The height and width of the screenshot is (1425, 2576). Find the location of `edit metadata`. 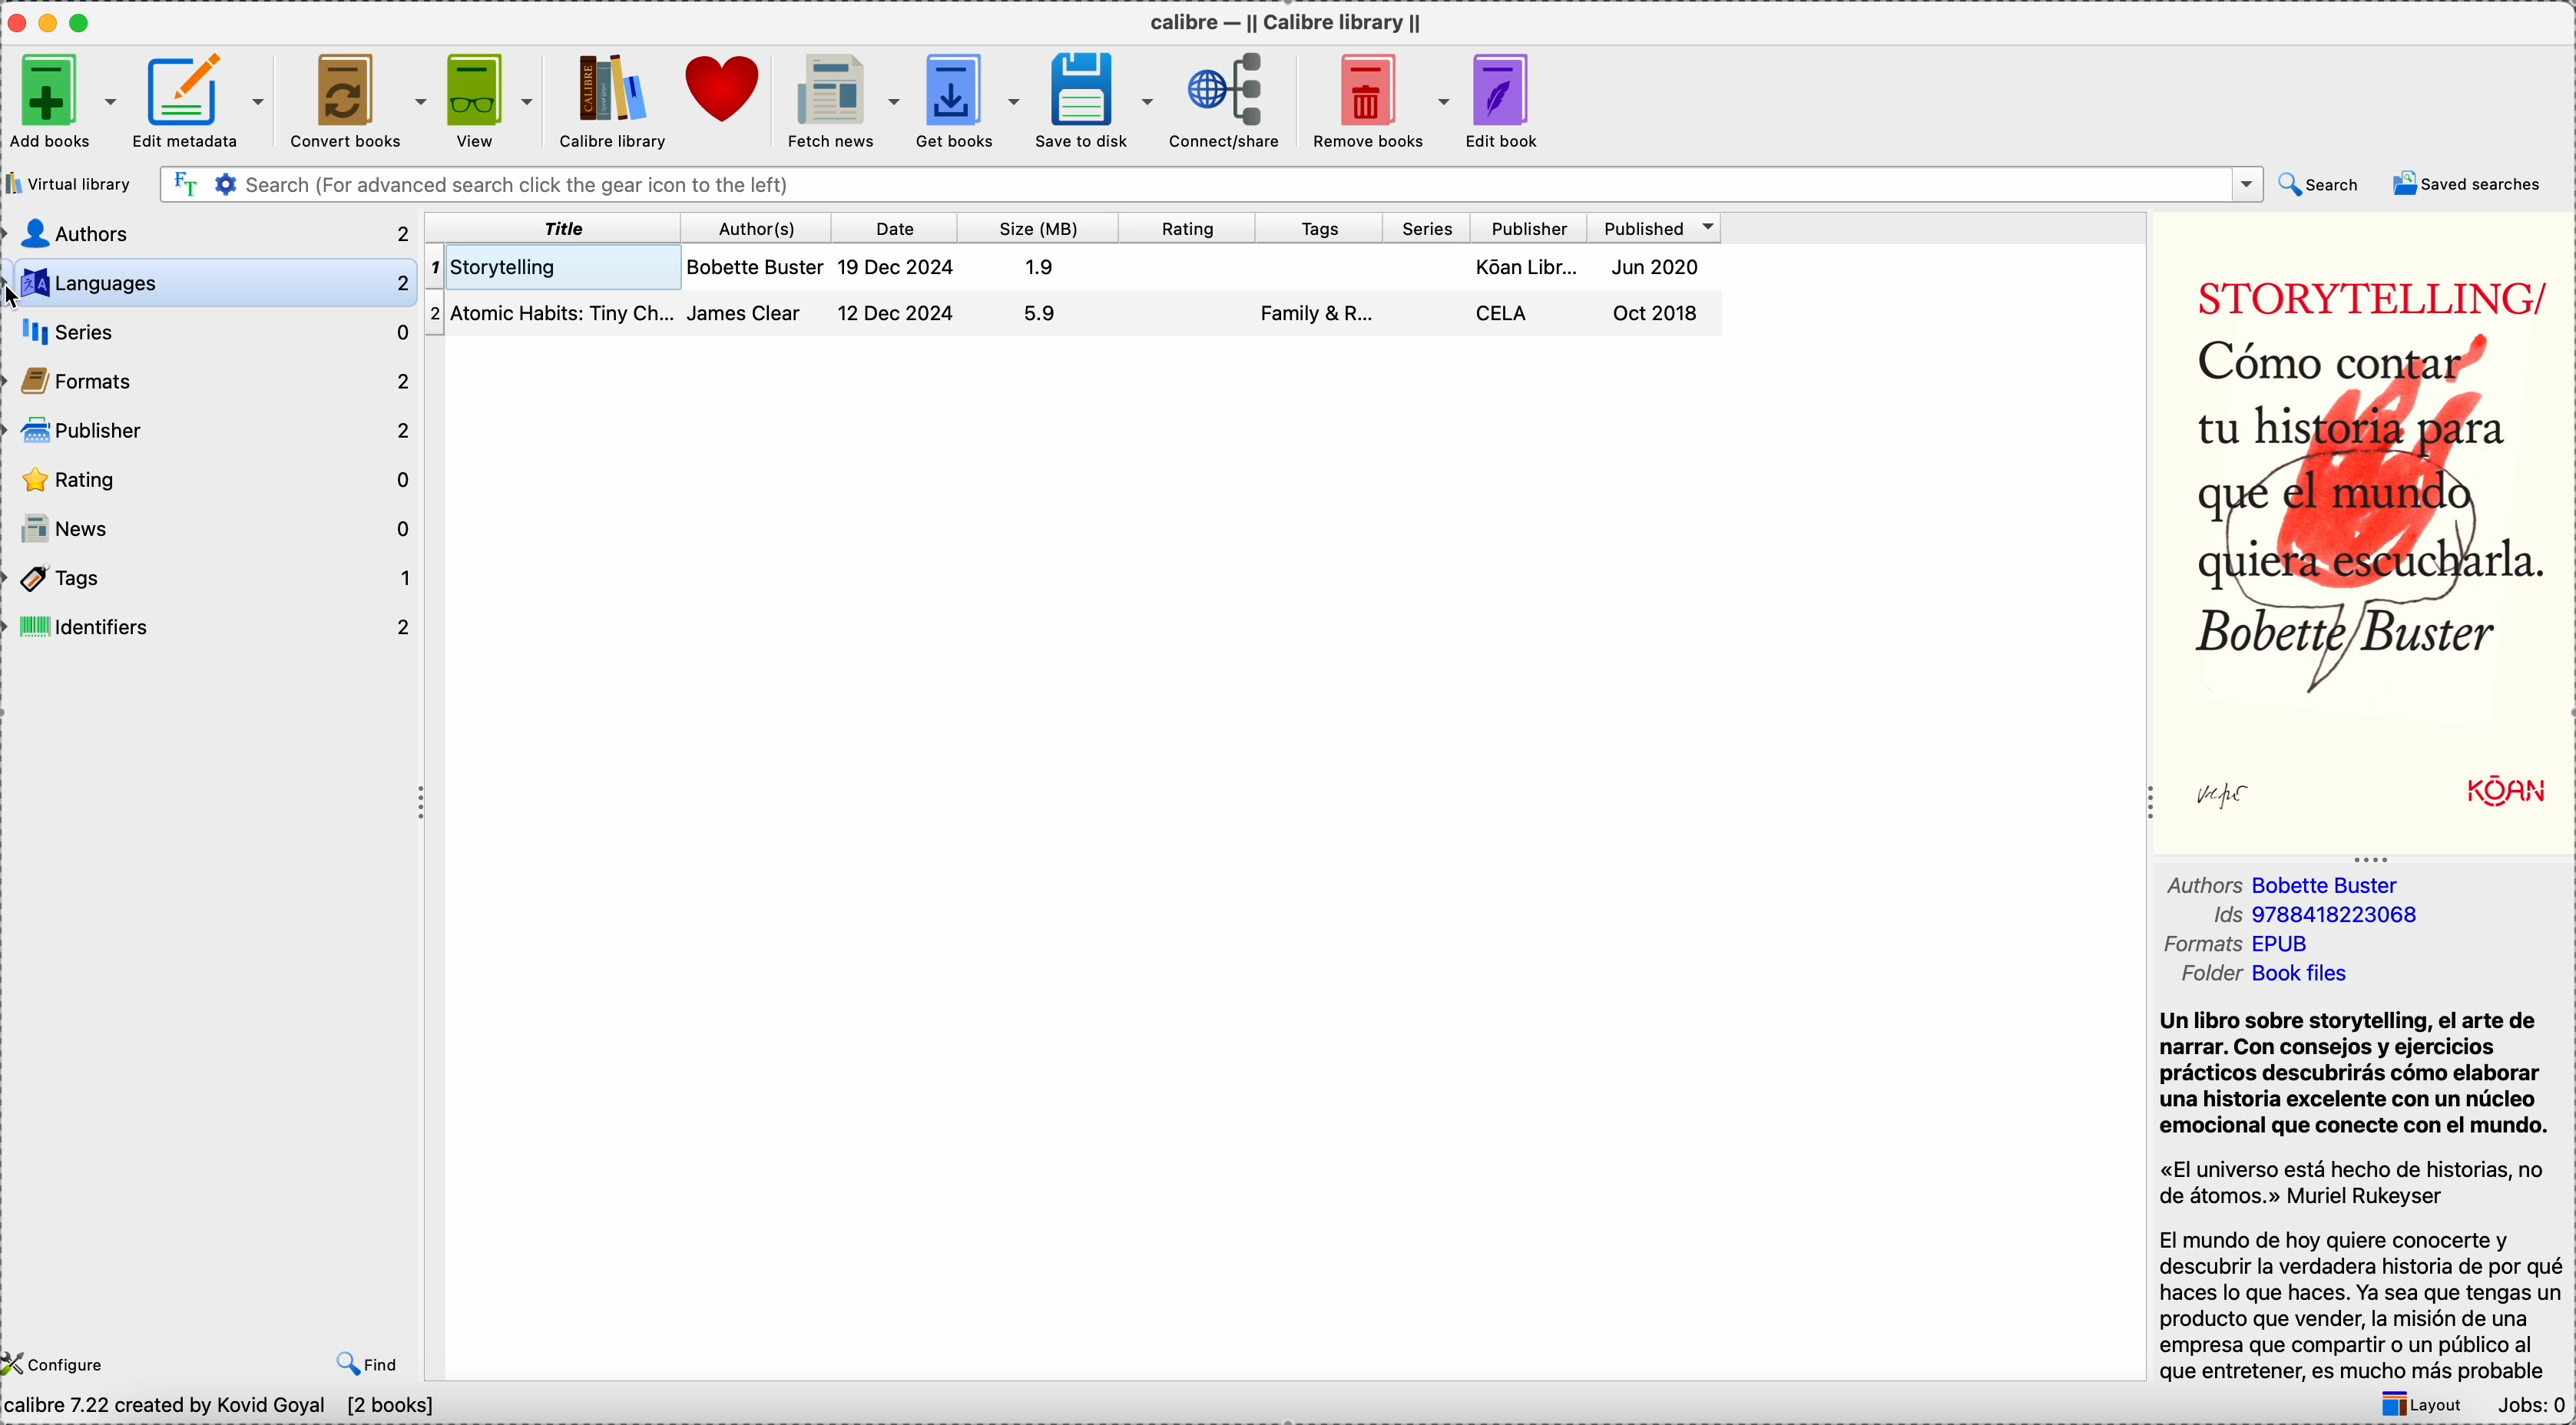

edit metadata is located at coordinates (198, 101).